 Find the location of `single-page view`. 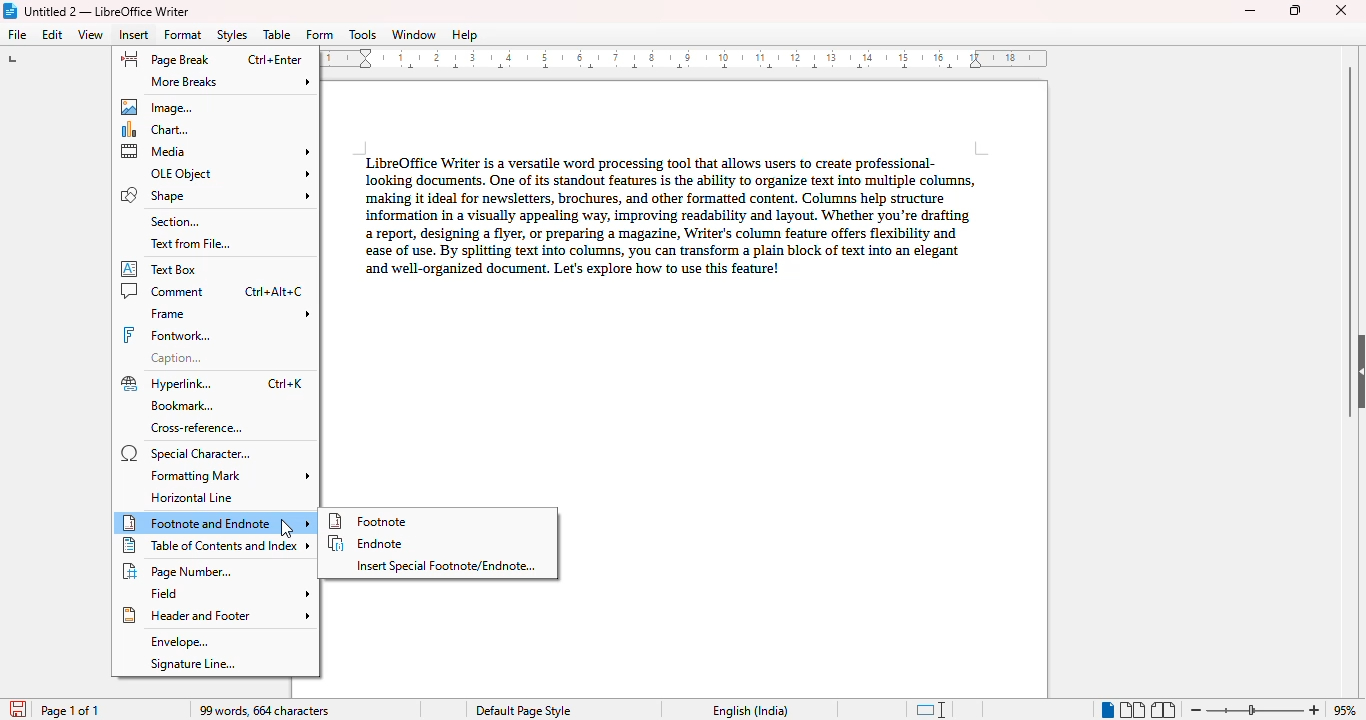

single-page view is located at coordinates (1106, 710).